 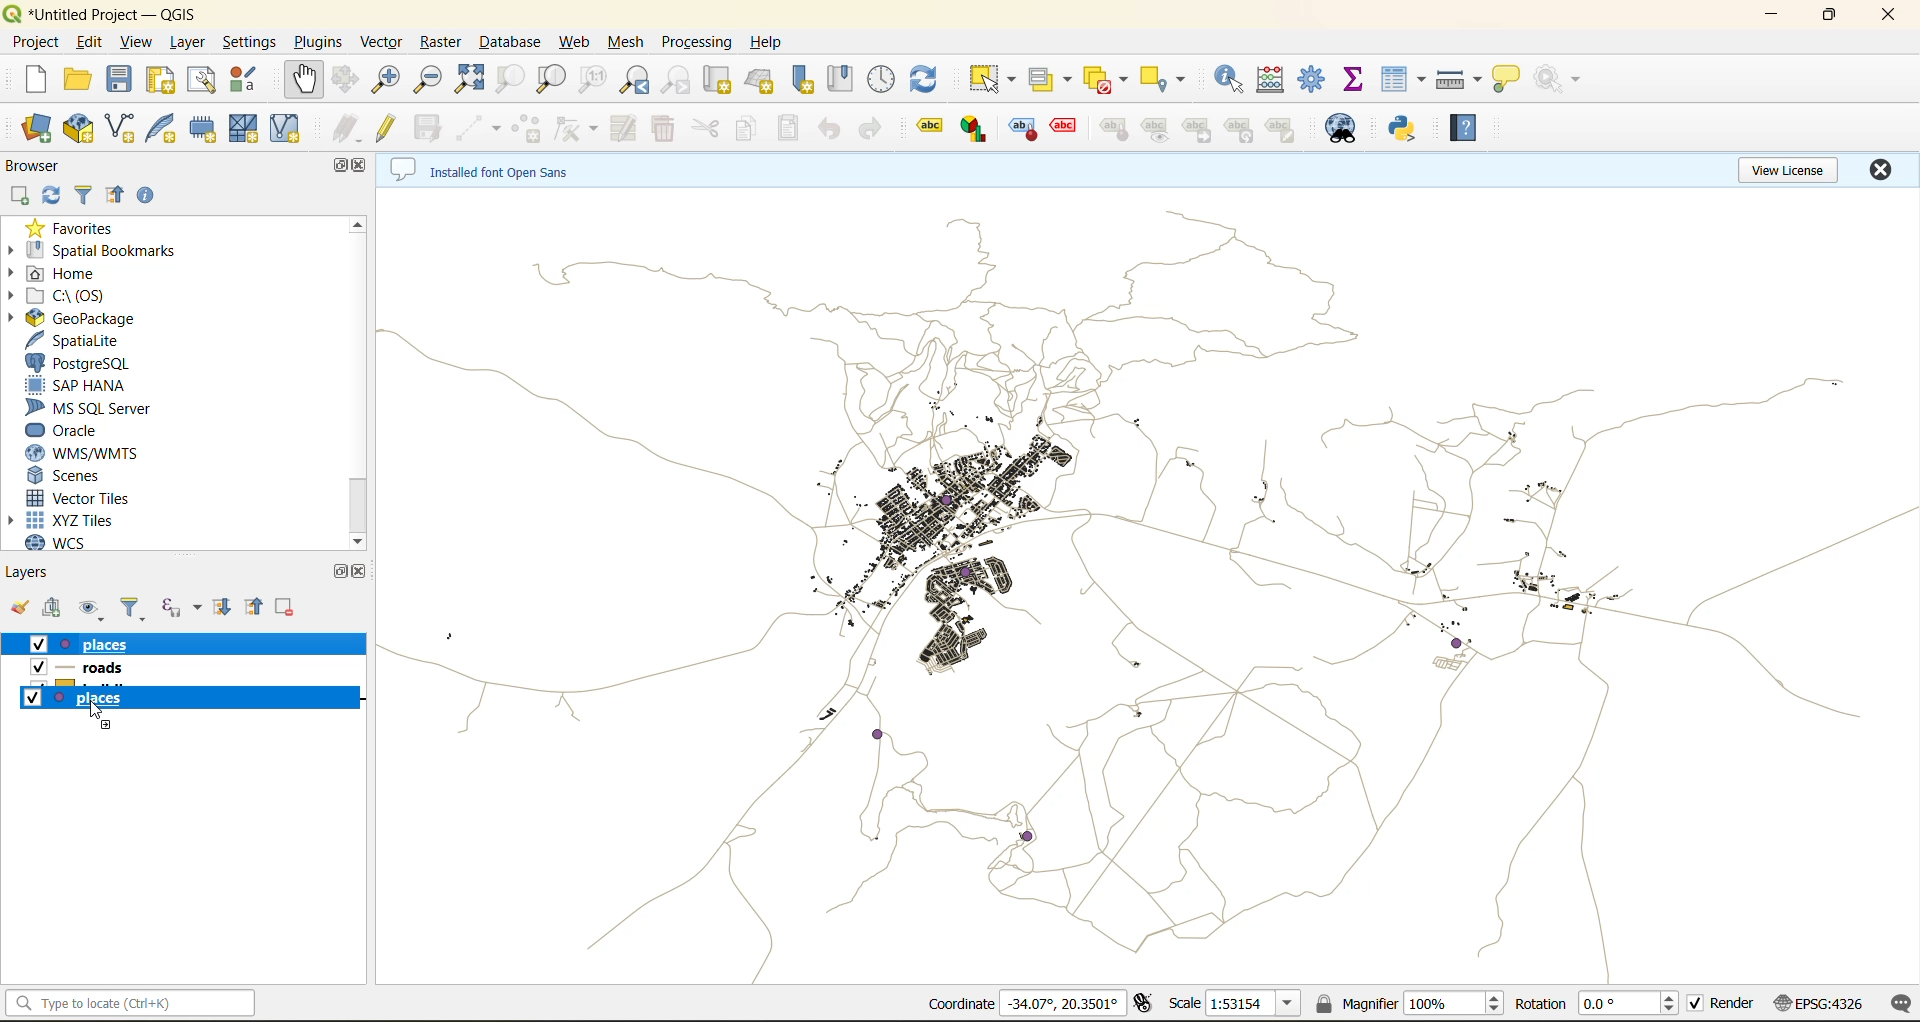 I want to click on style manager, so click(x=251, y=80).